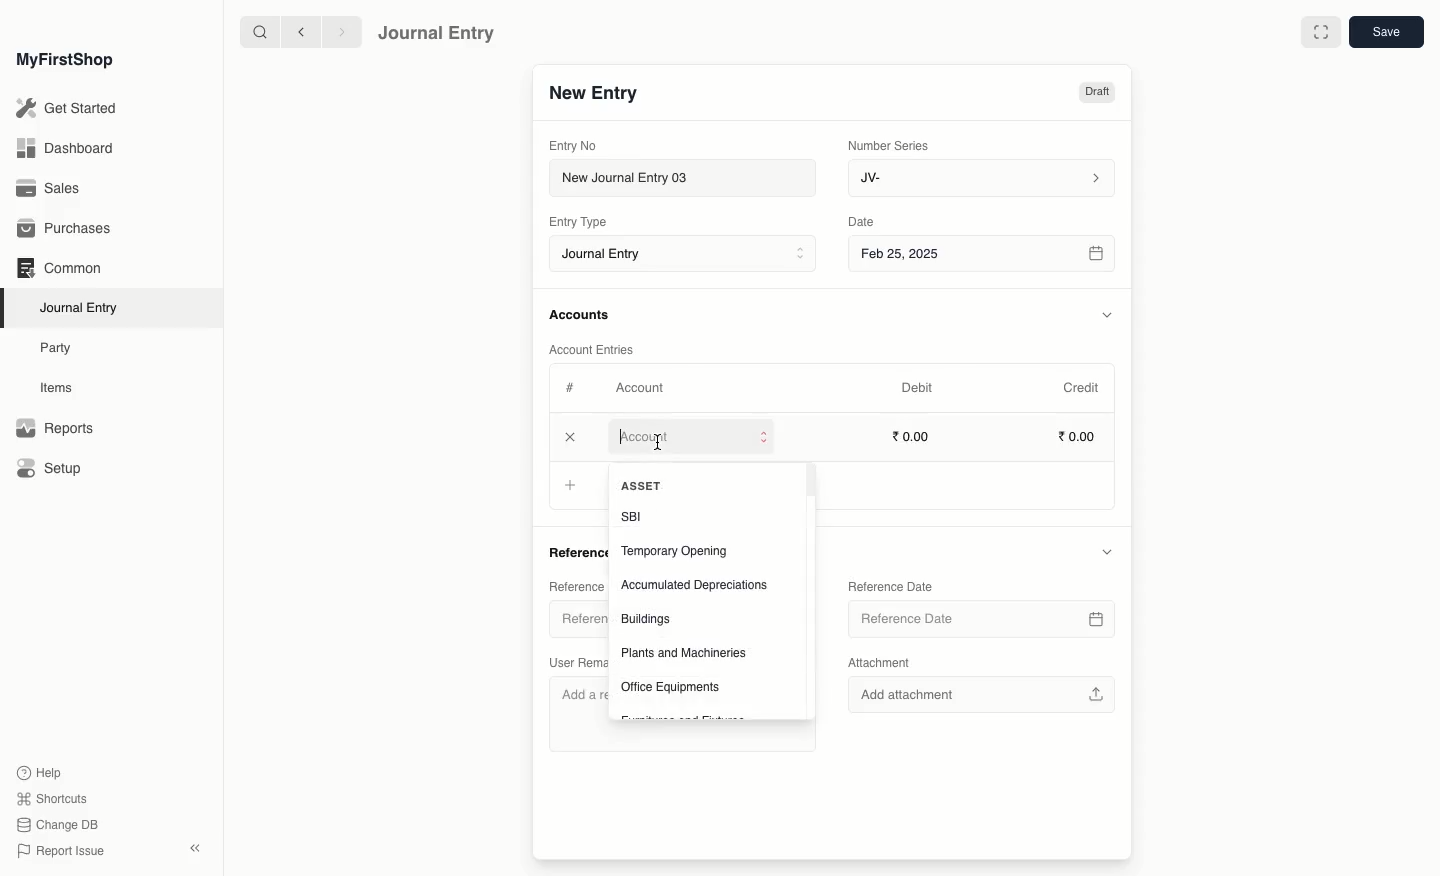 The height and width of the screenshot is (876, 1440). What do you see at coordinates (296, 32) in the screenshot?
I see `backward <` at bounding box center [296, 32].